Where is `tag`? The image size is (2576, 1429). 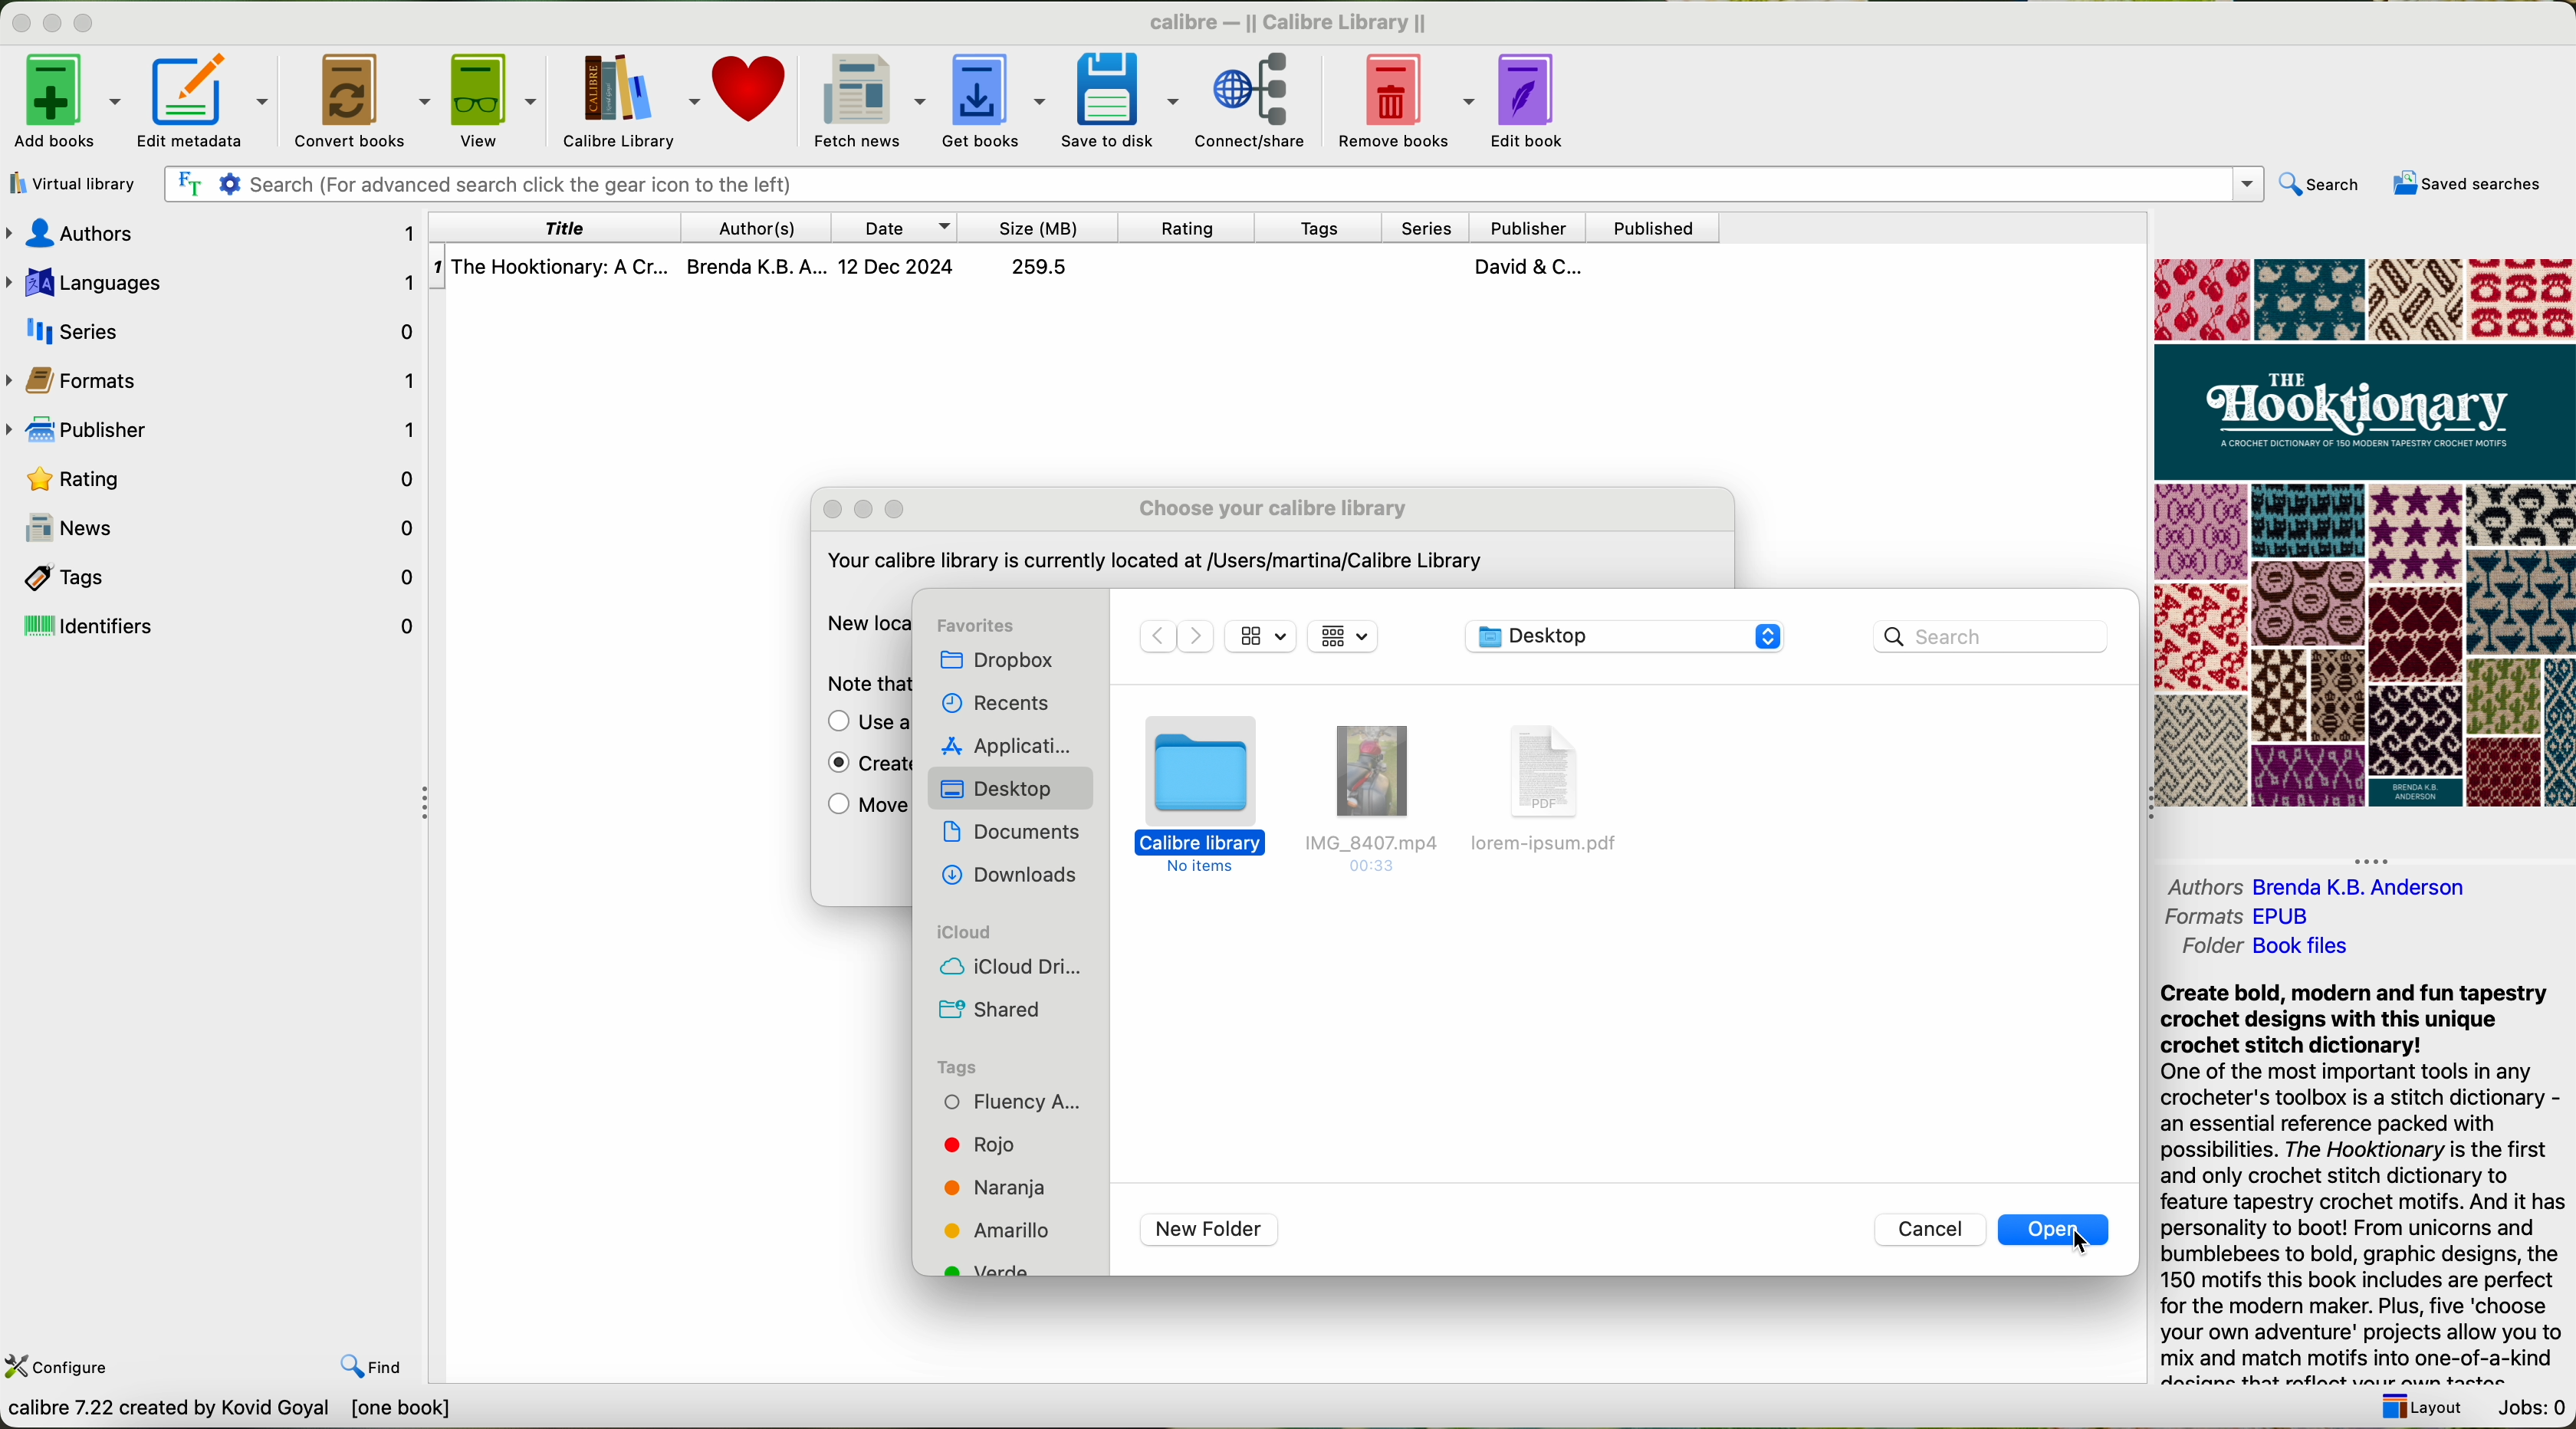
tag is located at coordinates (1011, 1105).